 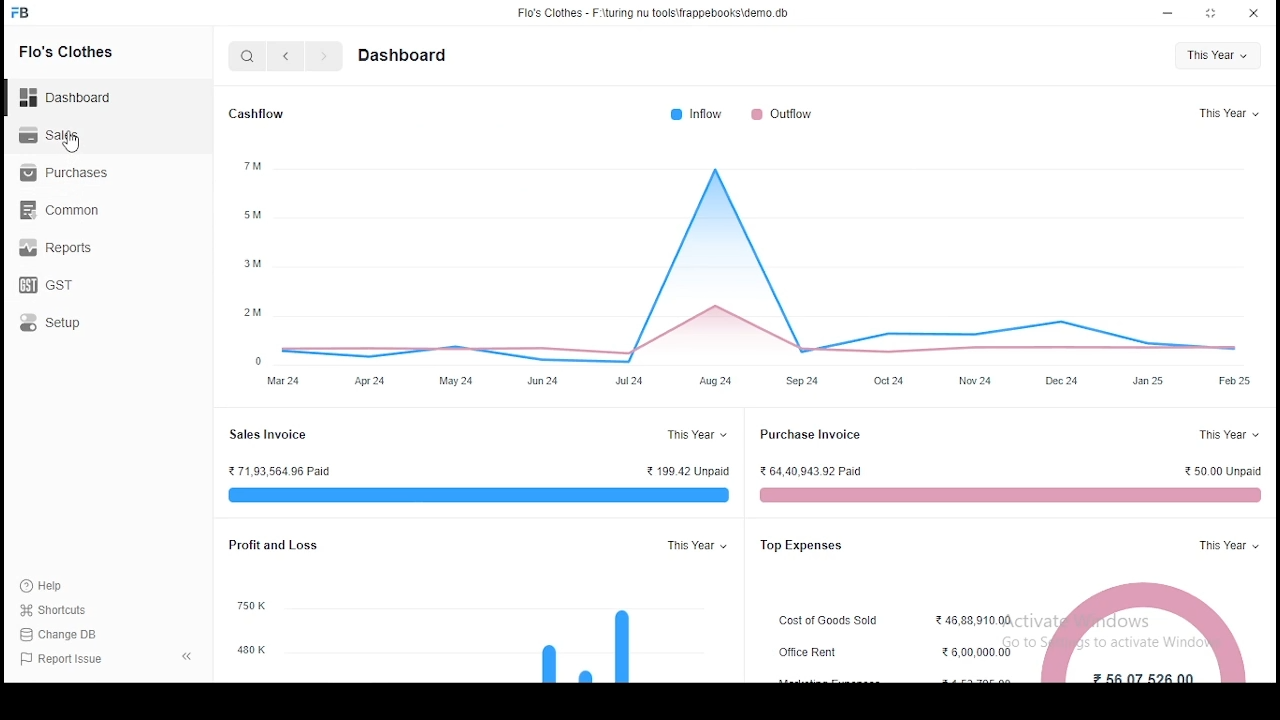 I want to click on this year, so click(x=697, y=546).